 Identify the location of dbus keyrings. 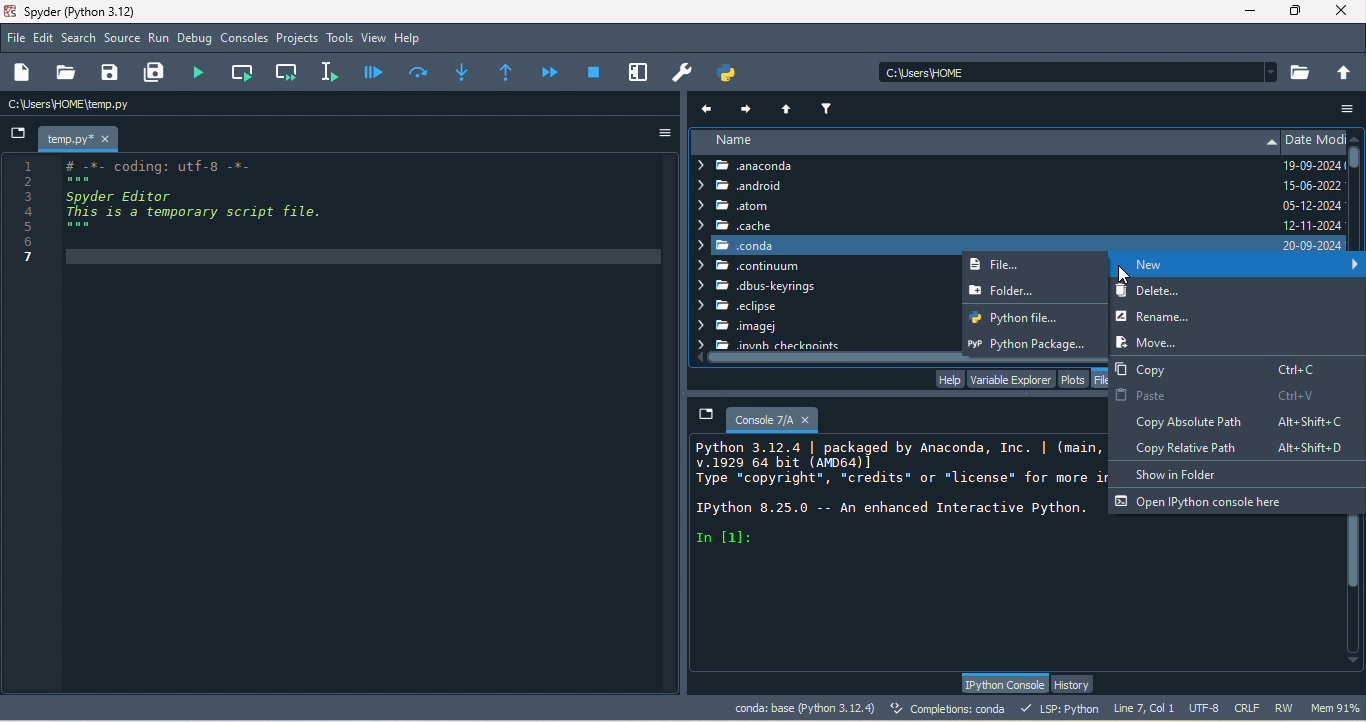
(761, 287).